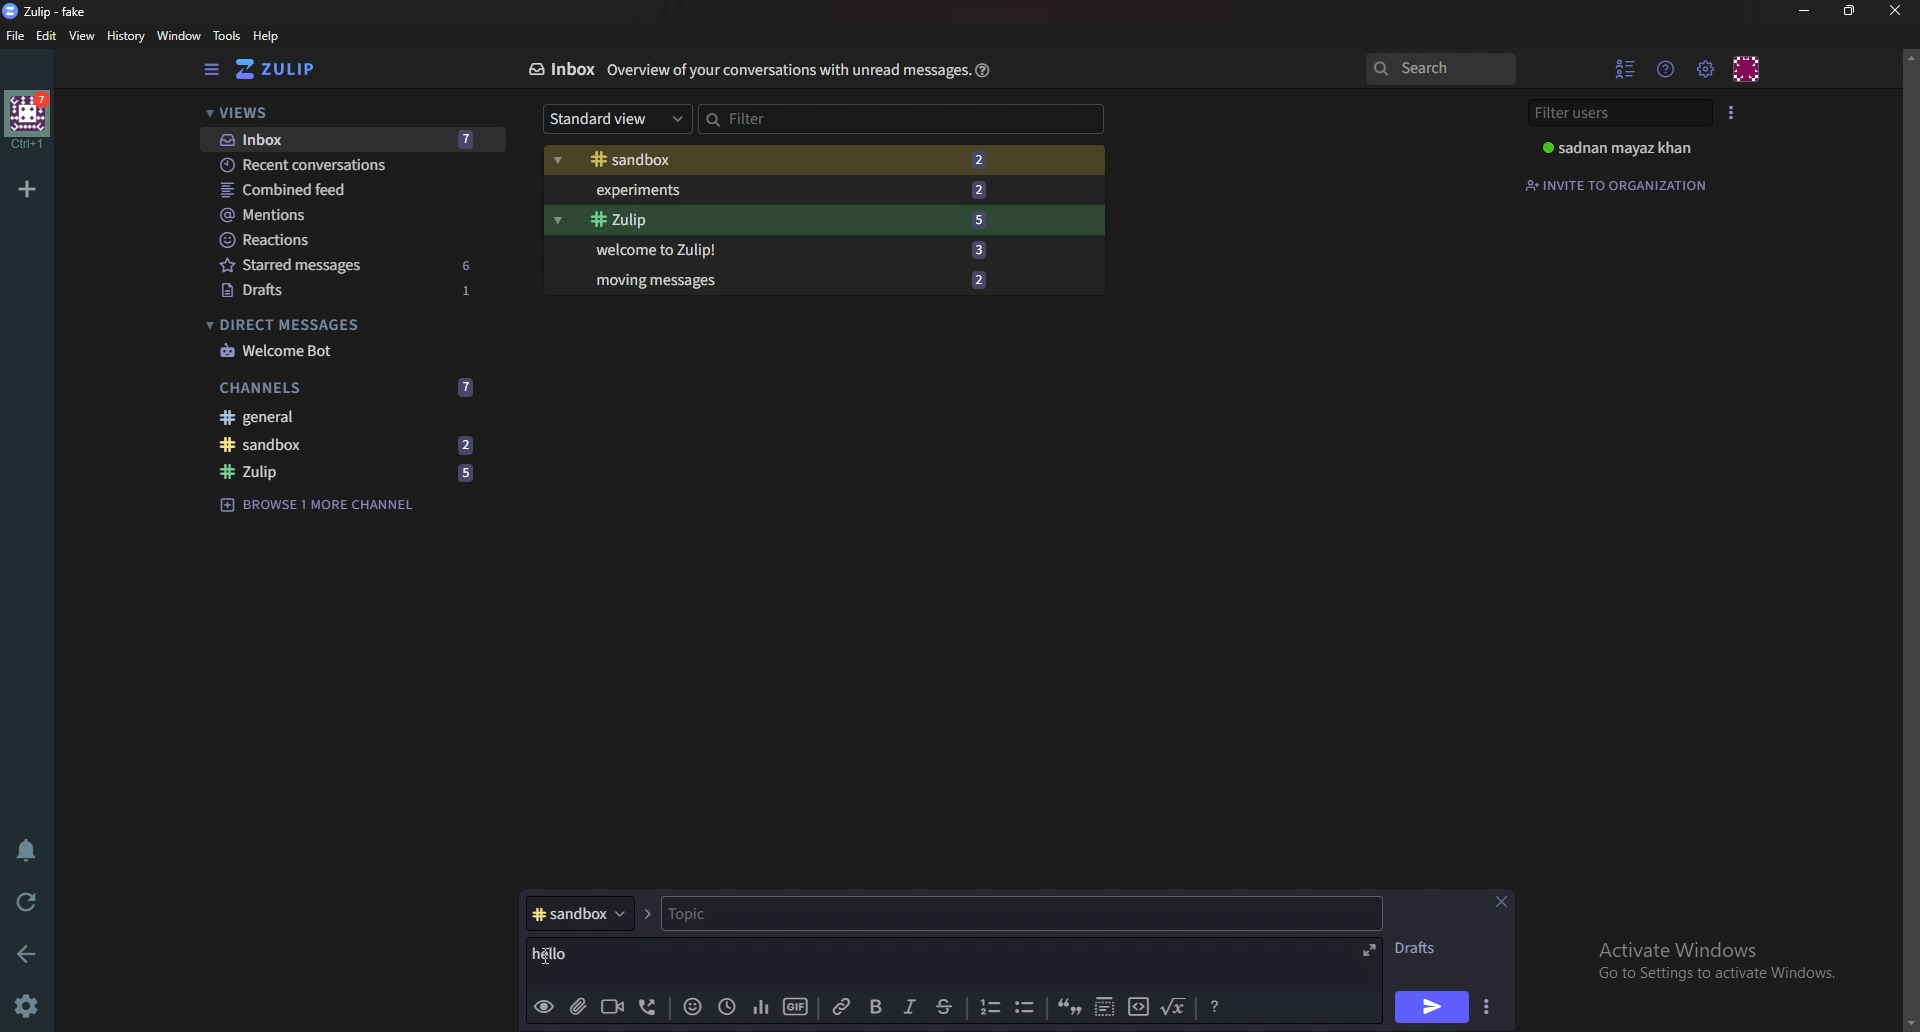  I want to click on Hide user list, so click(1626, 67).